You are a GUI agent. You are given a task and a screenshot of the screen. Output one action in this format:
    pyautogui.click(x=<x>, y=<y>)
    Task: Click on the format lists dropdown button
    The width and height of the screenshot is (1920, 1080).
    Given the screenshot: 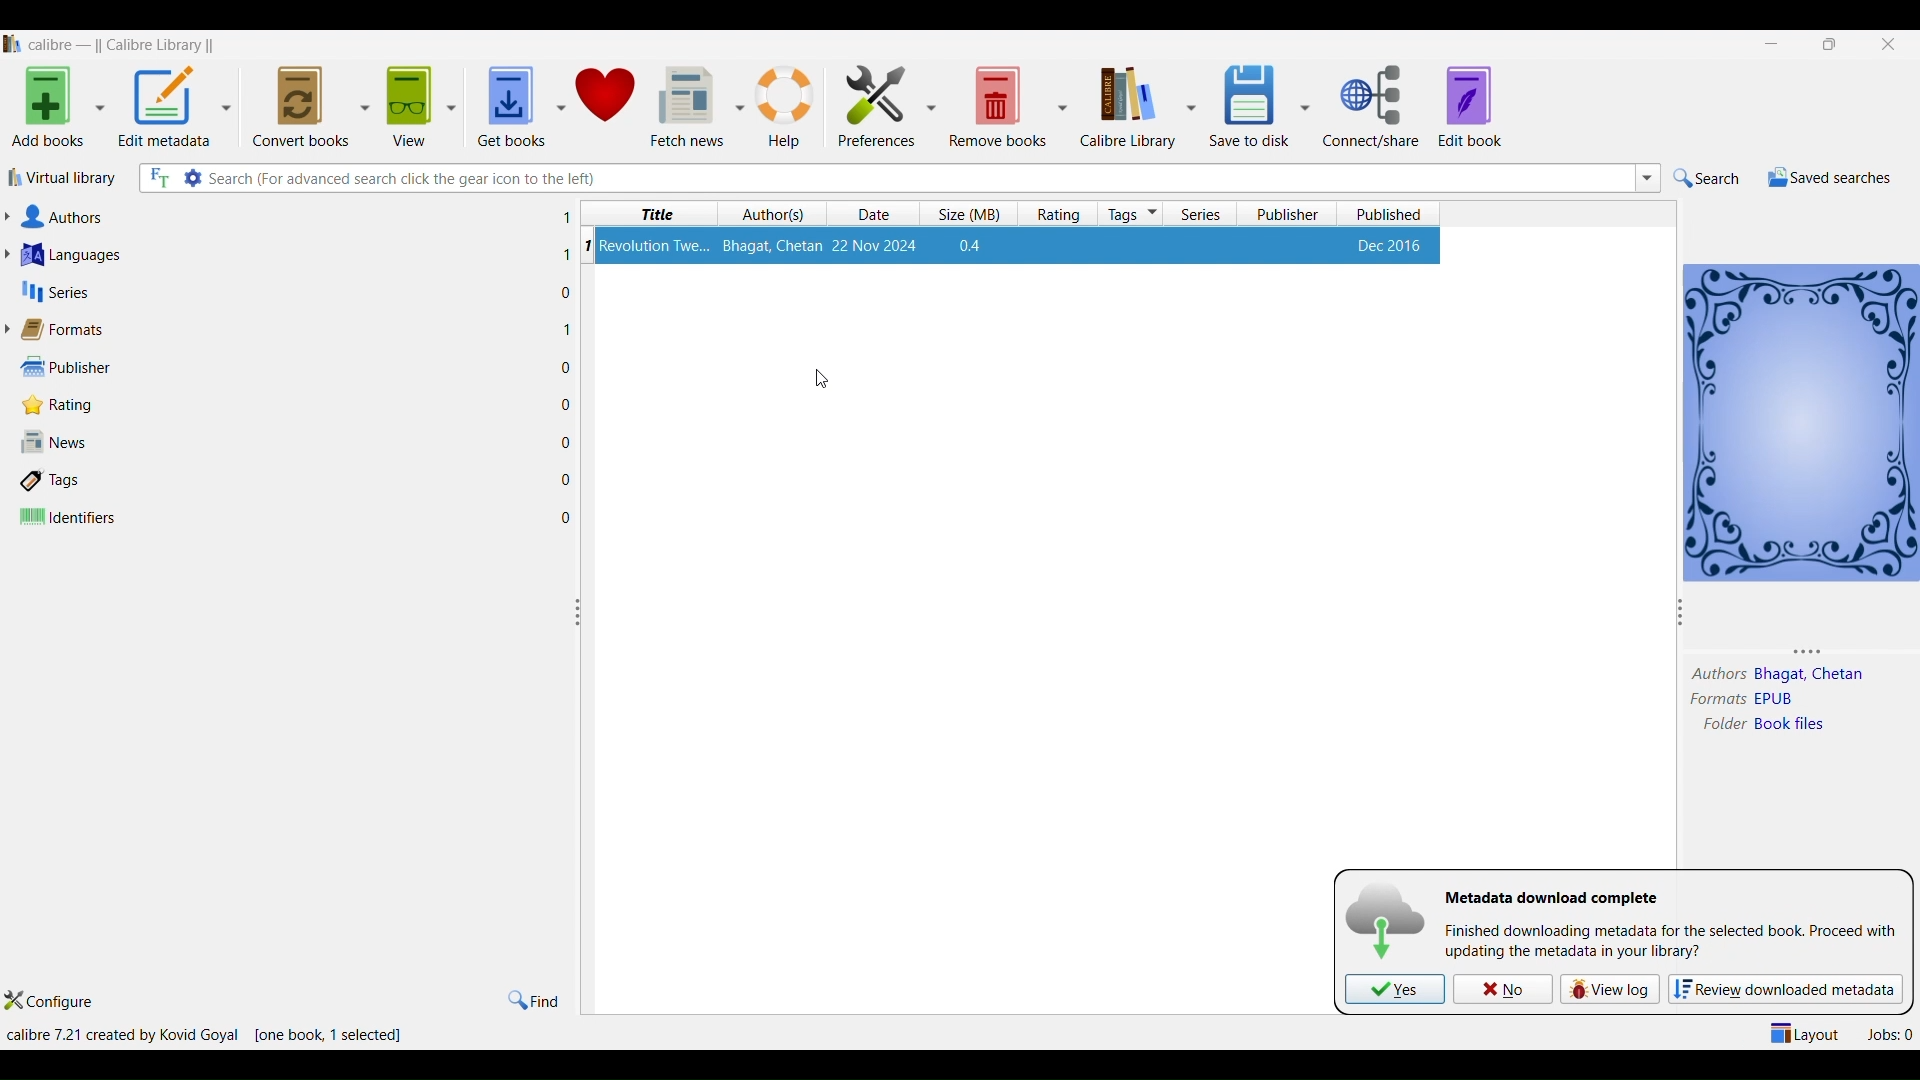 What is the action you would take?
    pyautogui.click(x=12, y=329)
    